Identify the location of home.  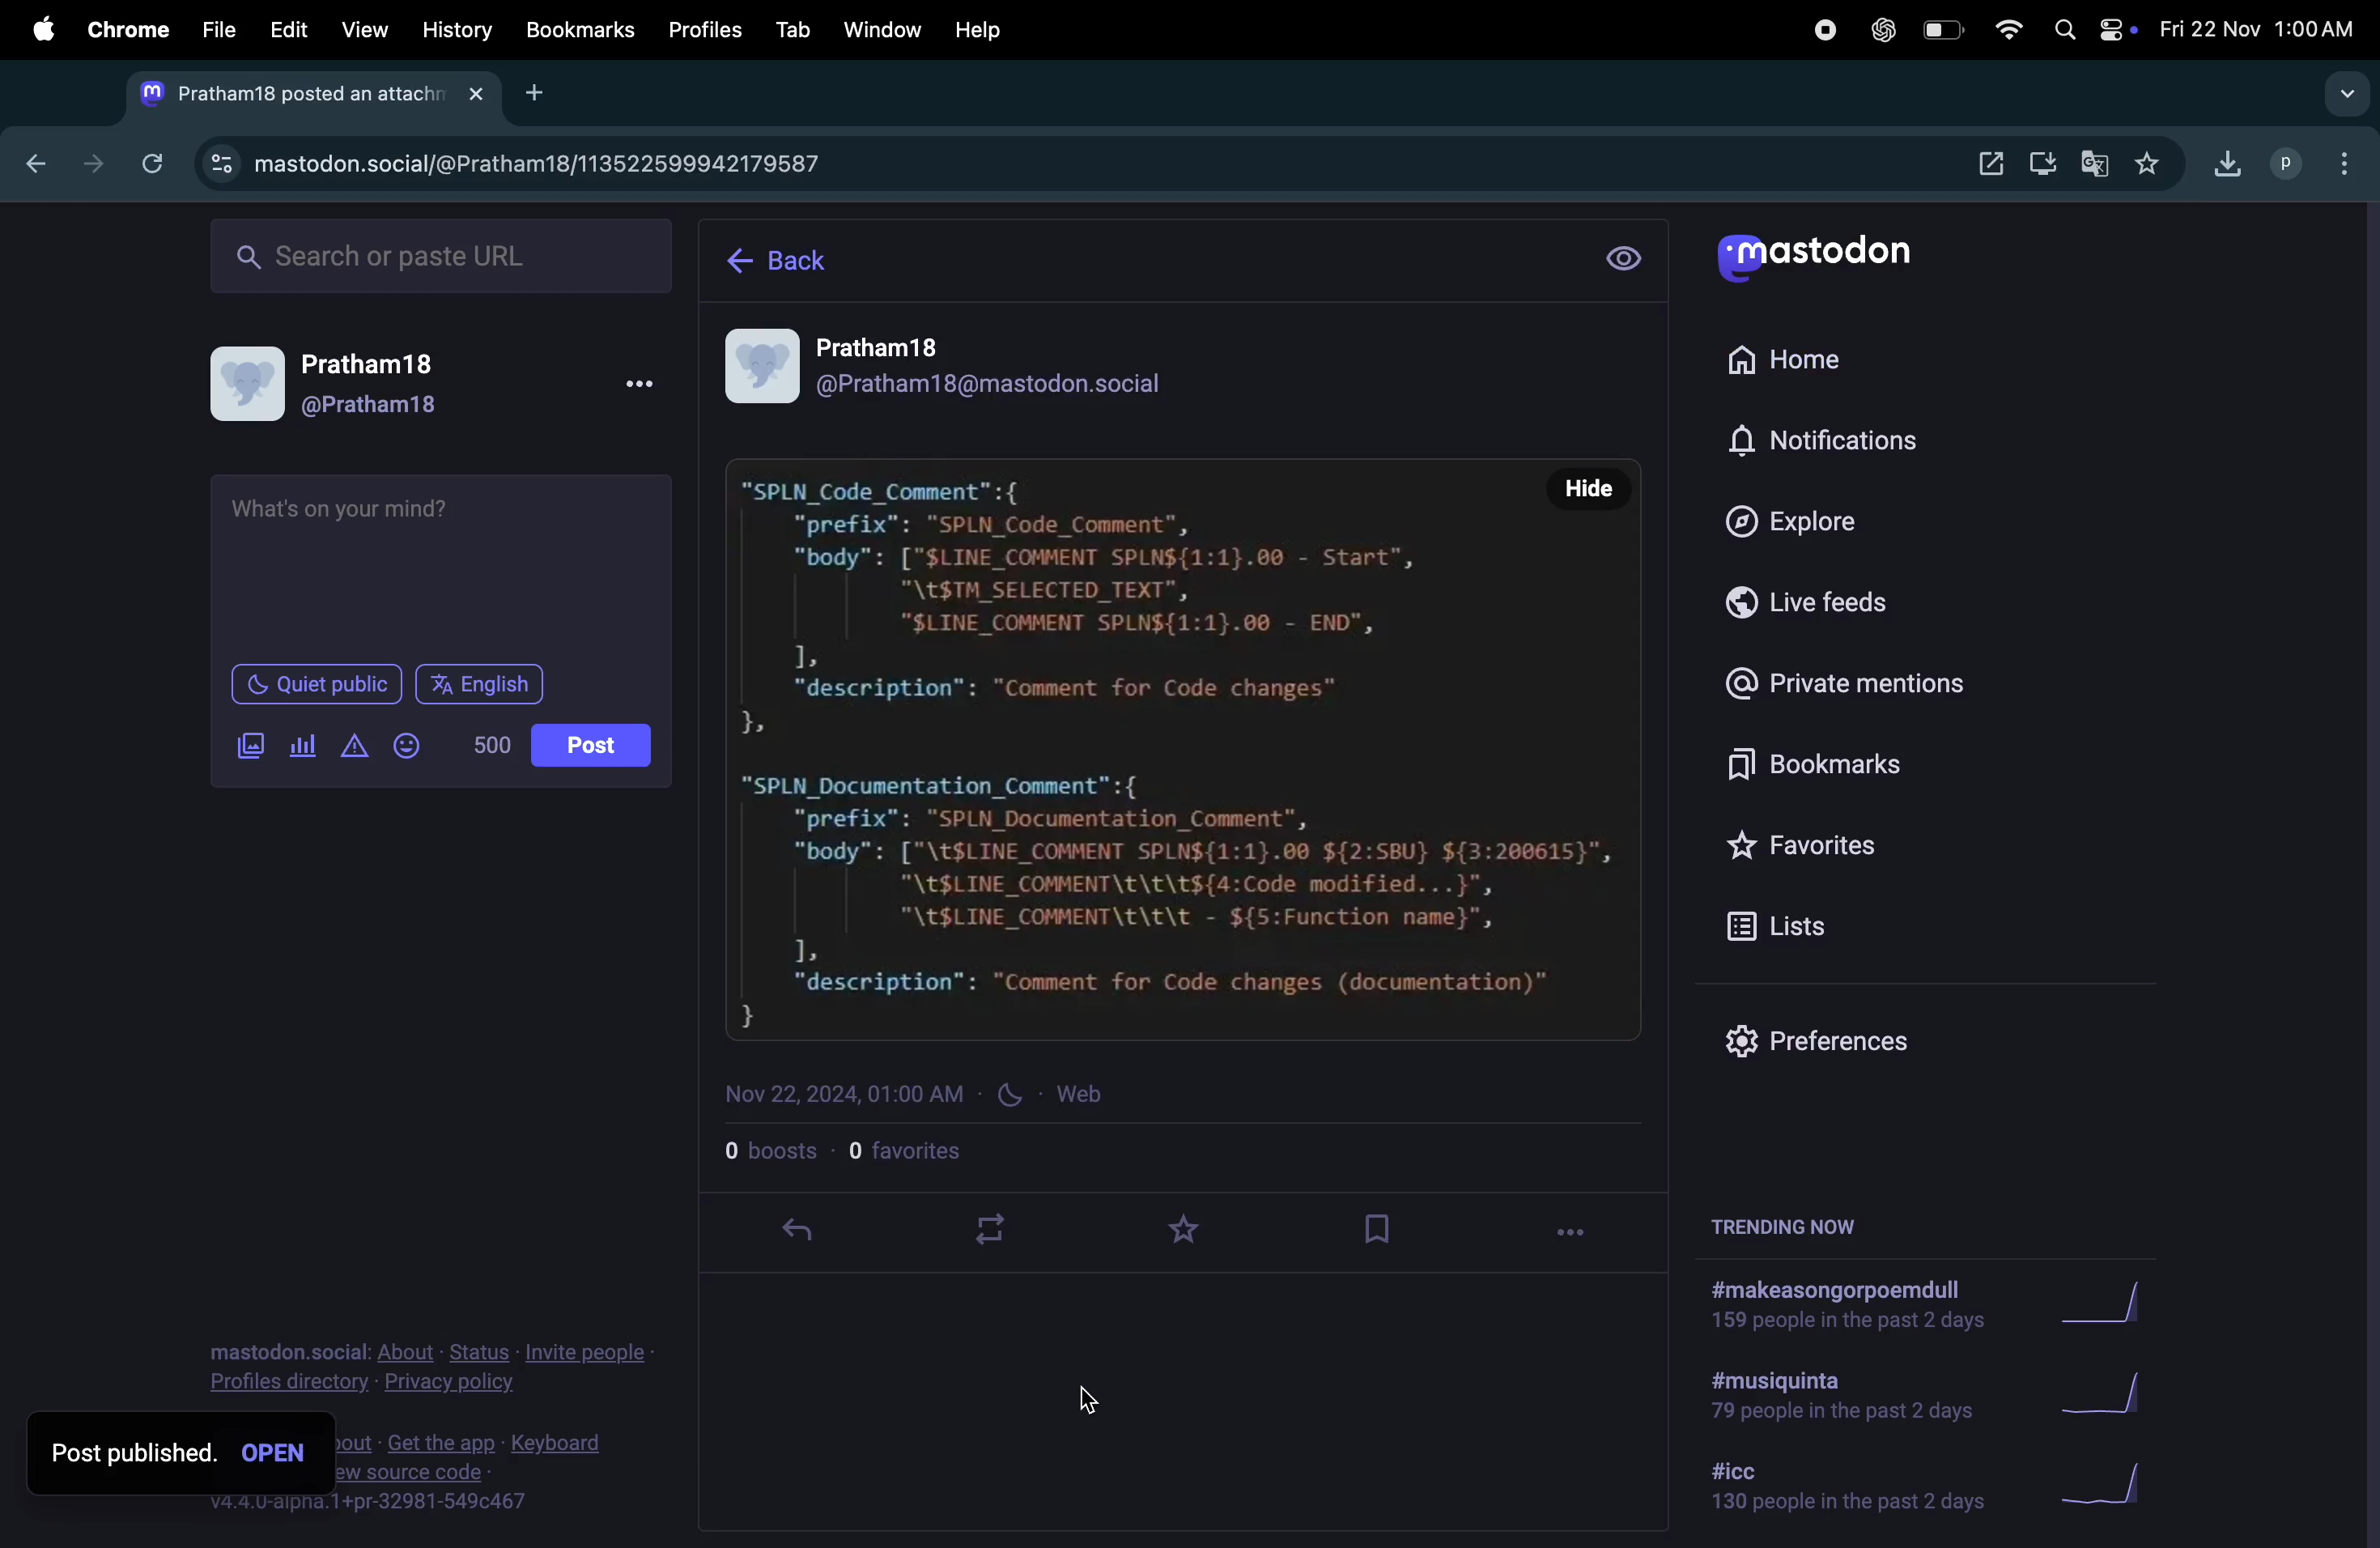
(796, 262).